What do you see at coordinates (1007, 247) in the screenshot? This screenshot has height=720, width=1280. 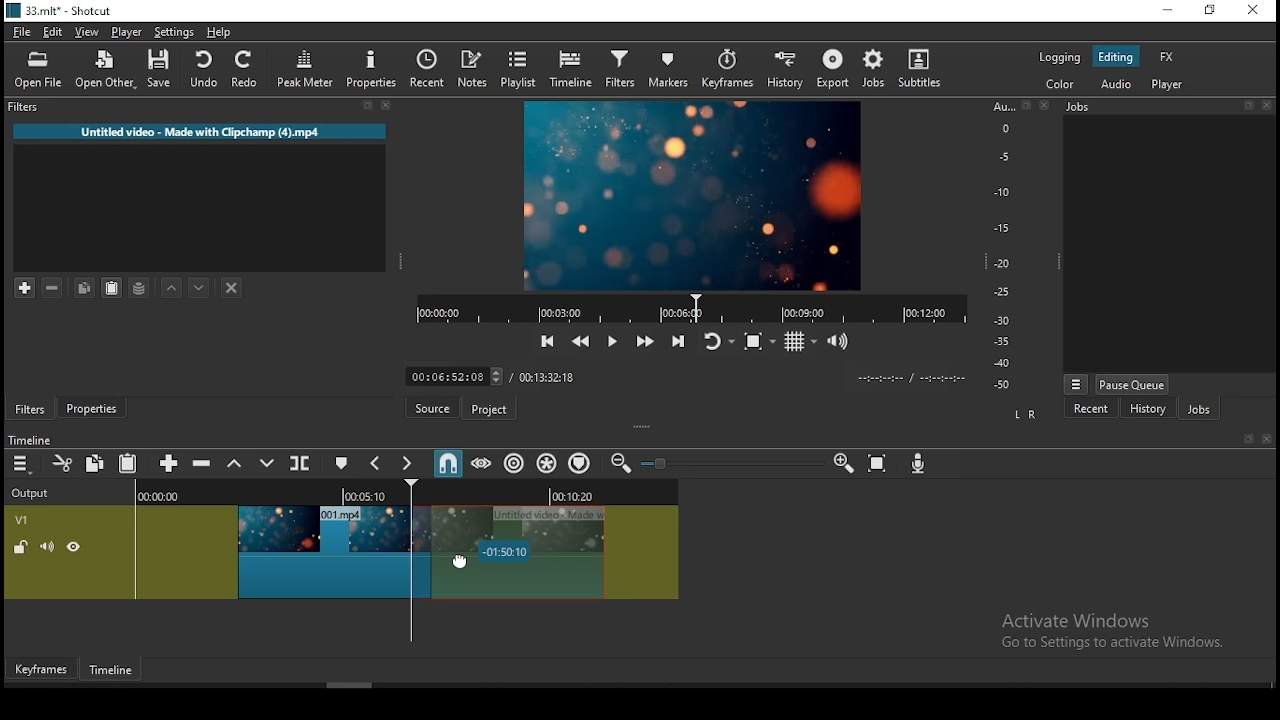 I see `scale` at bounding box center [1007, 247].